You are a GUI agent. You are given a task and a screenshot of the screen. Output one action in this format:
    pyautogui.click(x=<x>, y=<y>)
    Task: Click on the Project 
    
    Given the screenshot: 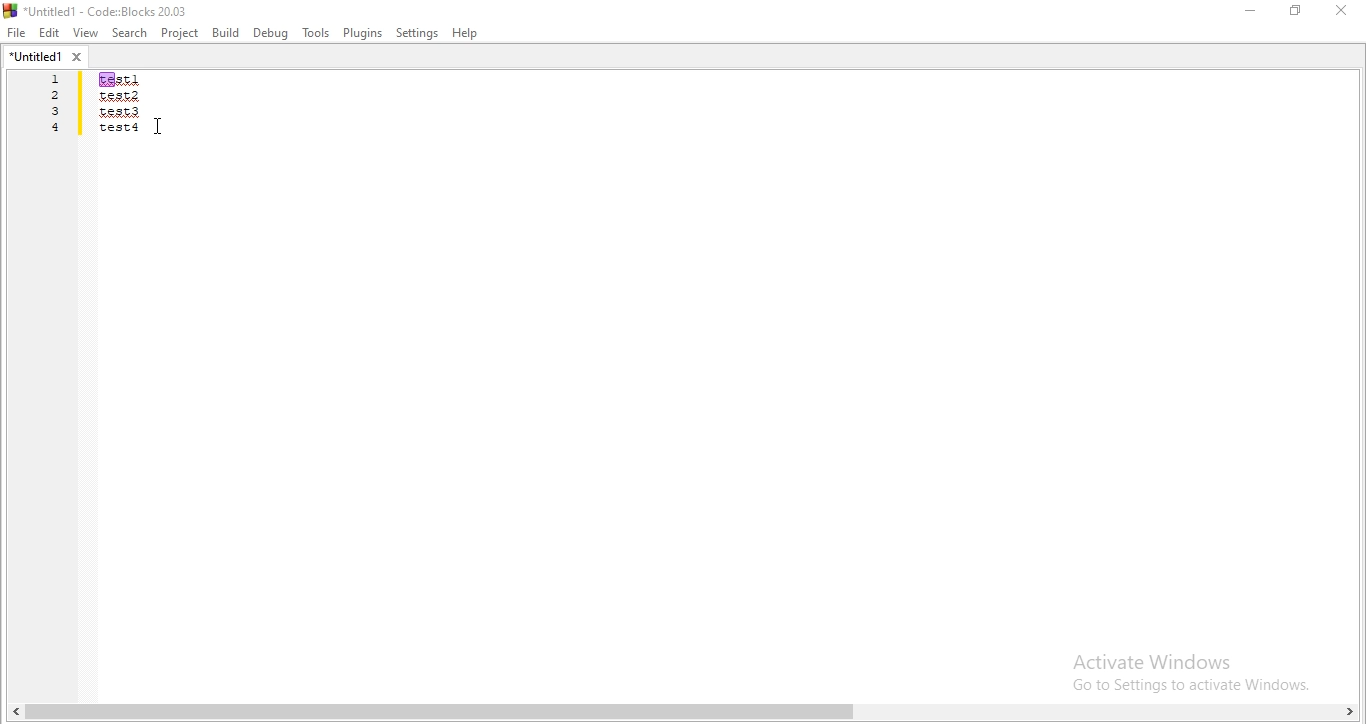 What is the action you would take?
    pyautogui.click(x=181, y=34)
    